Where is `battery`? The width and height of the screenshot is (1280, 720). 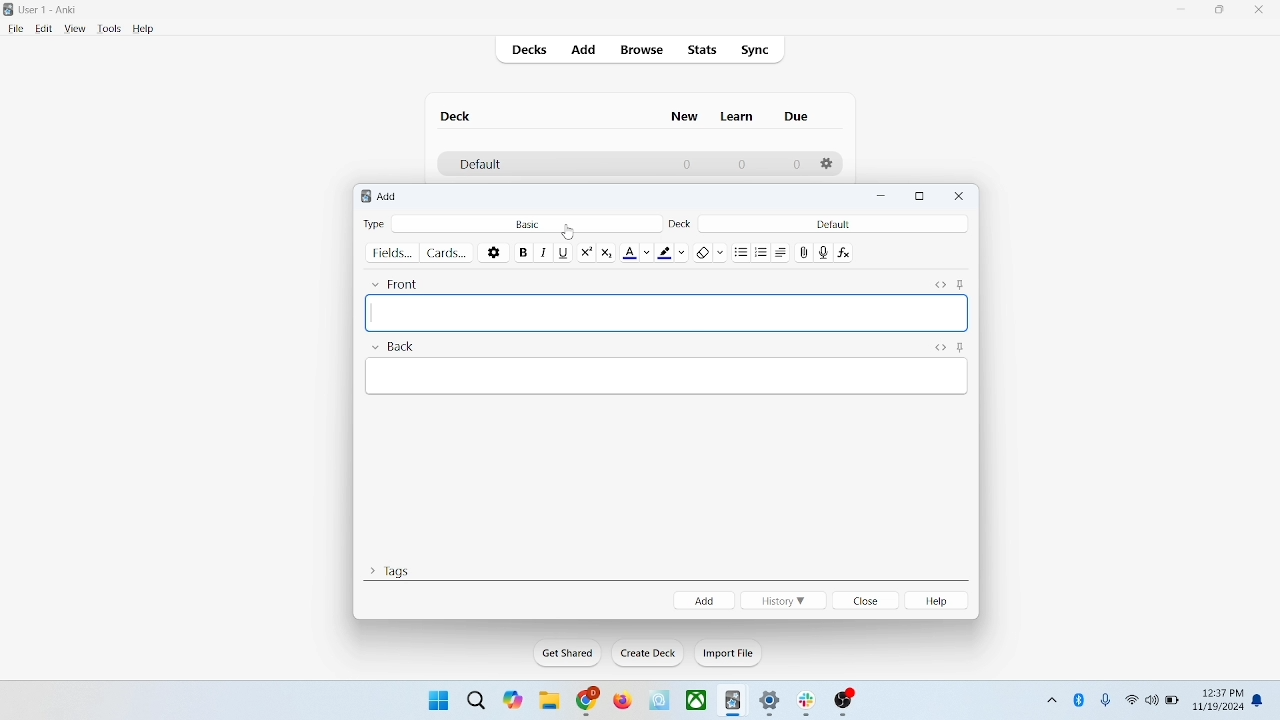 battery is located at coordinates (1173, 702).